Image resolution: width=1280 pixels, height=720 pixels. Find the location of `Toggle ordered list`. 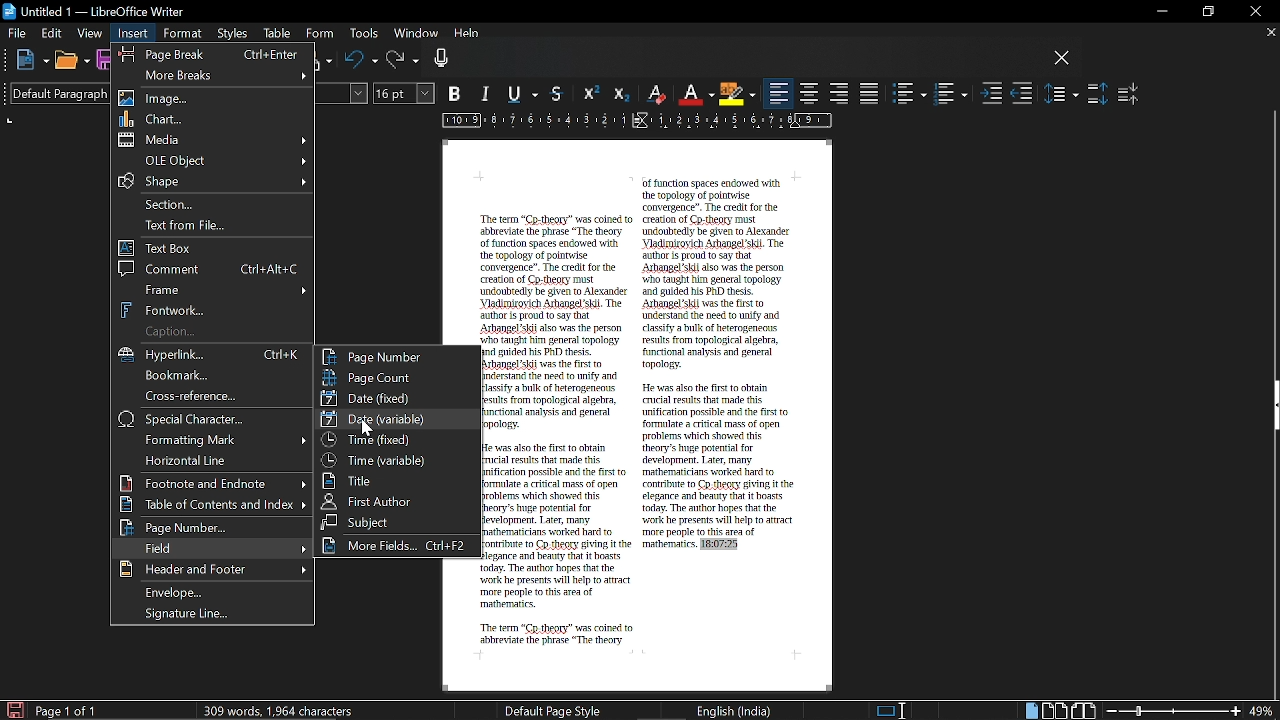

Toggle ordered list is located at coordinates (950, 94).